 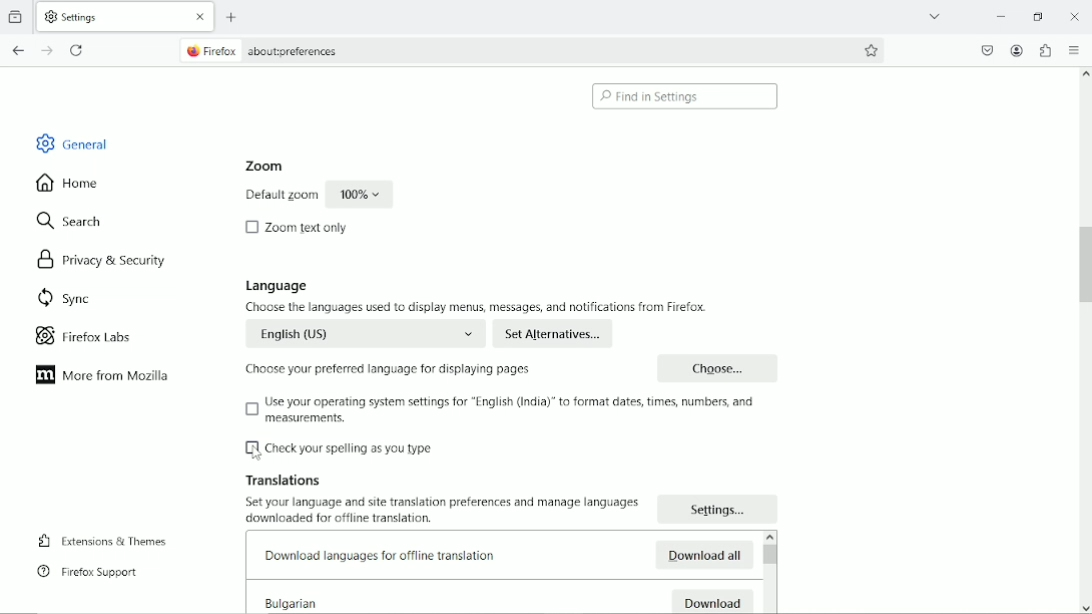 I want to click on Firefox about:preferences, so click(x=264, y=49).